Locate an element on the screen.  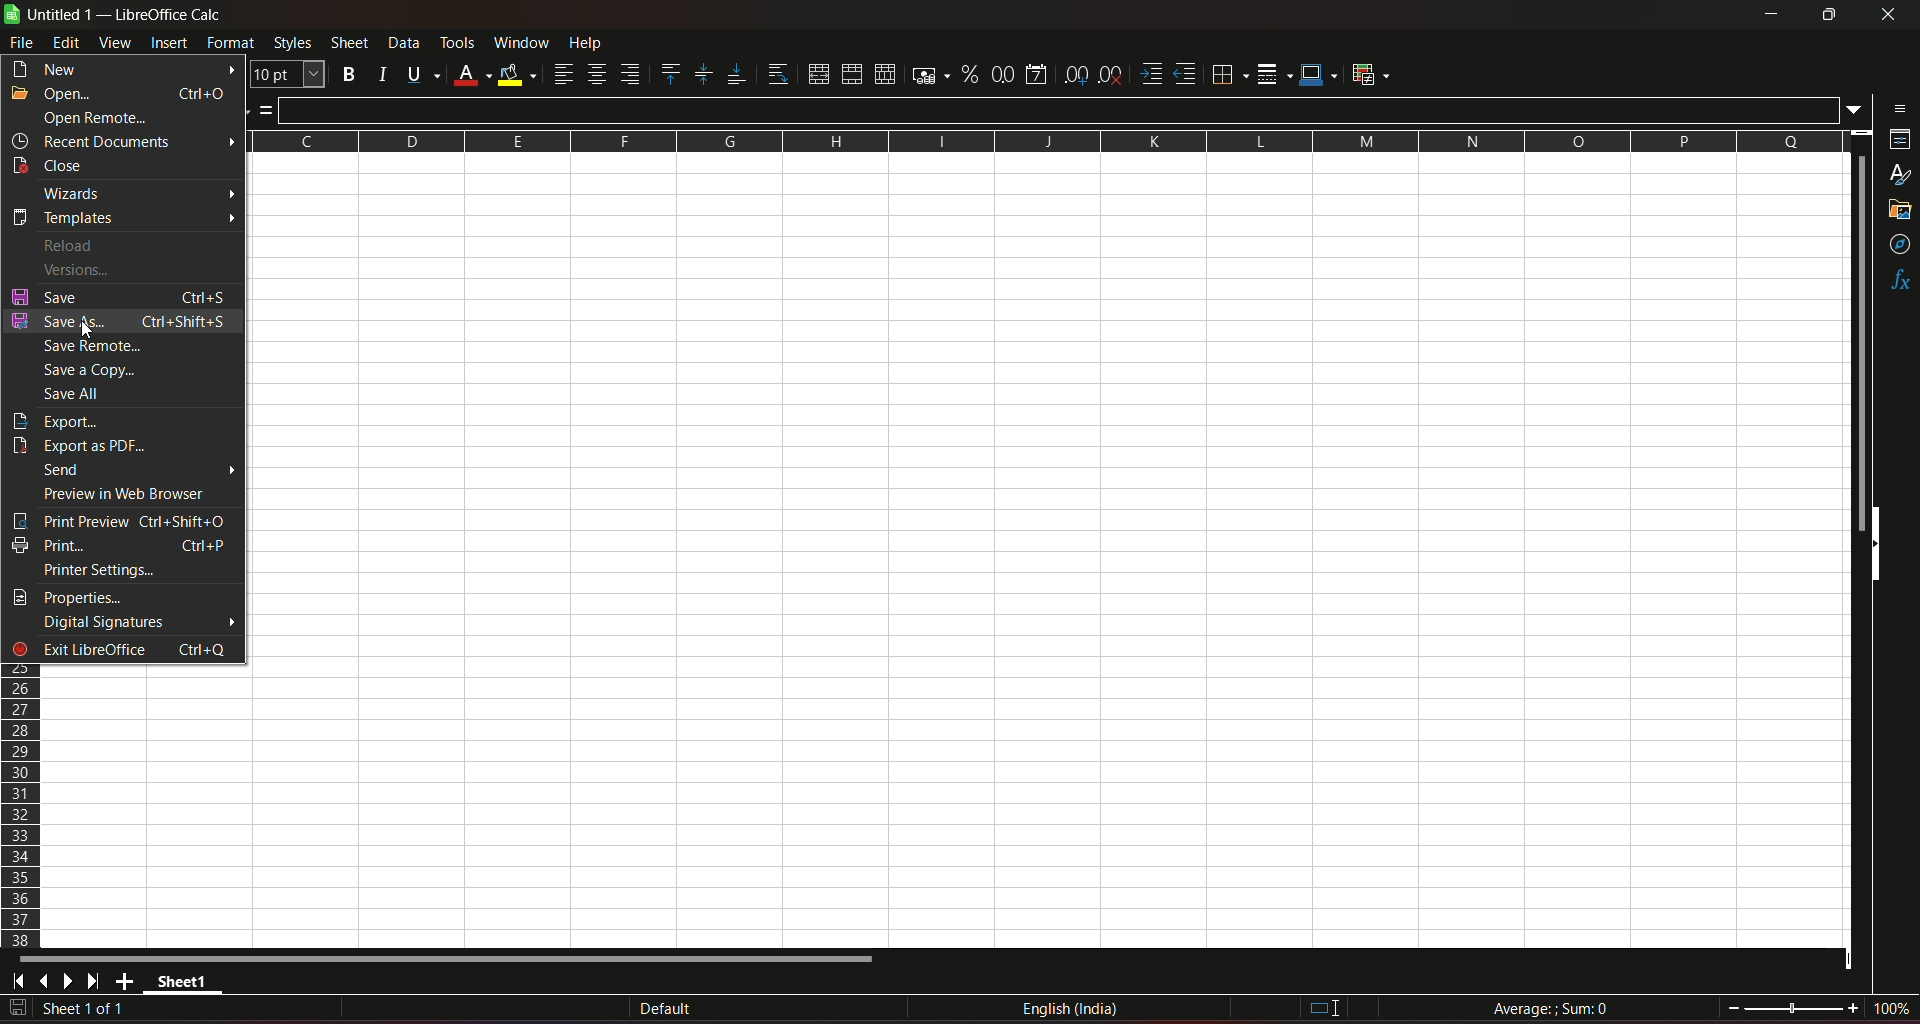
properties is located at coordinates (1897, 142).